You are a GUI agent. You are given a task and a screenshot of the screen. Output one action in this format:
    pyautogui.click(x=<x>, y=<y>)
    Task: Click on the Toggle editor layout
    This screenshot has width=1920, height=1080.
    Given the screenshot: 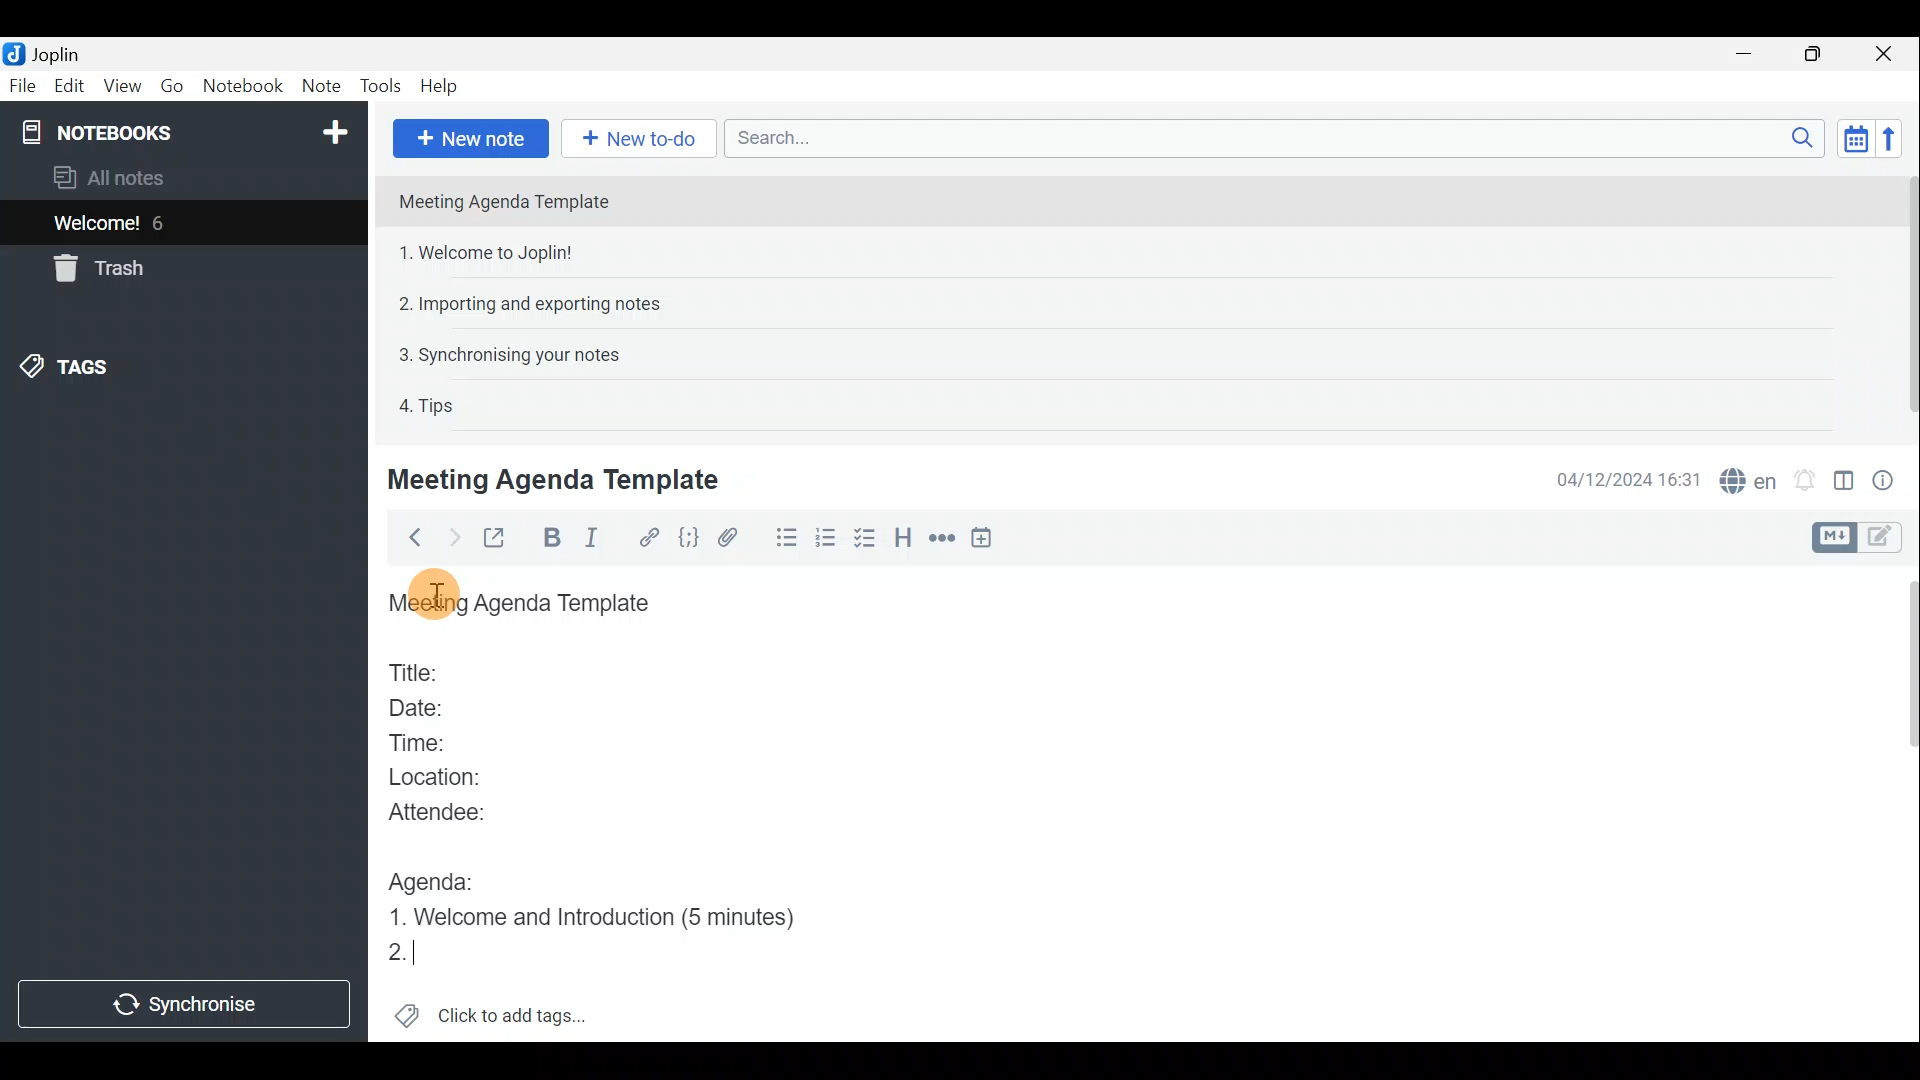 What is the action you would take?
    pyautogui.click(x=1845, y=484)
    